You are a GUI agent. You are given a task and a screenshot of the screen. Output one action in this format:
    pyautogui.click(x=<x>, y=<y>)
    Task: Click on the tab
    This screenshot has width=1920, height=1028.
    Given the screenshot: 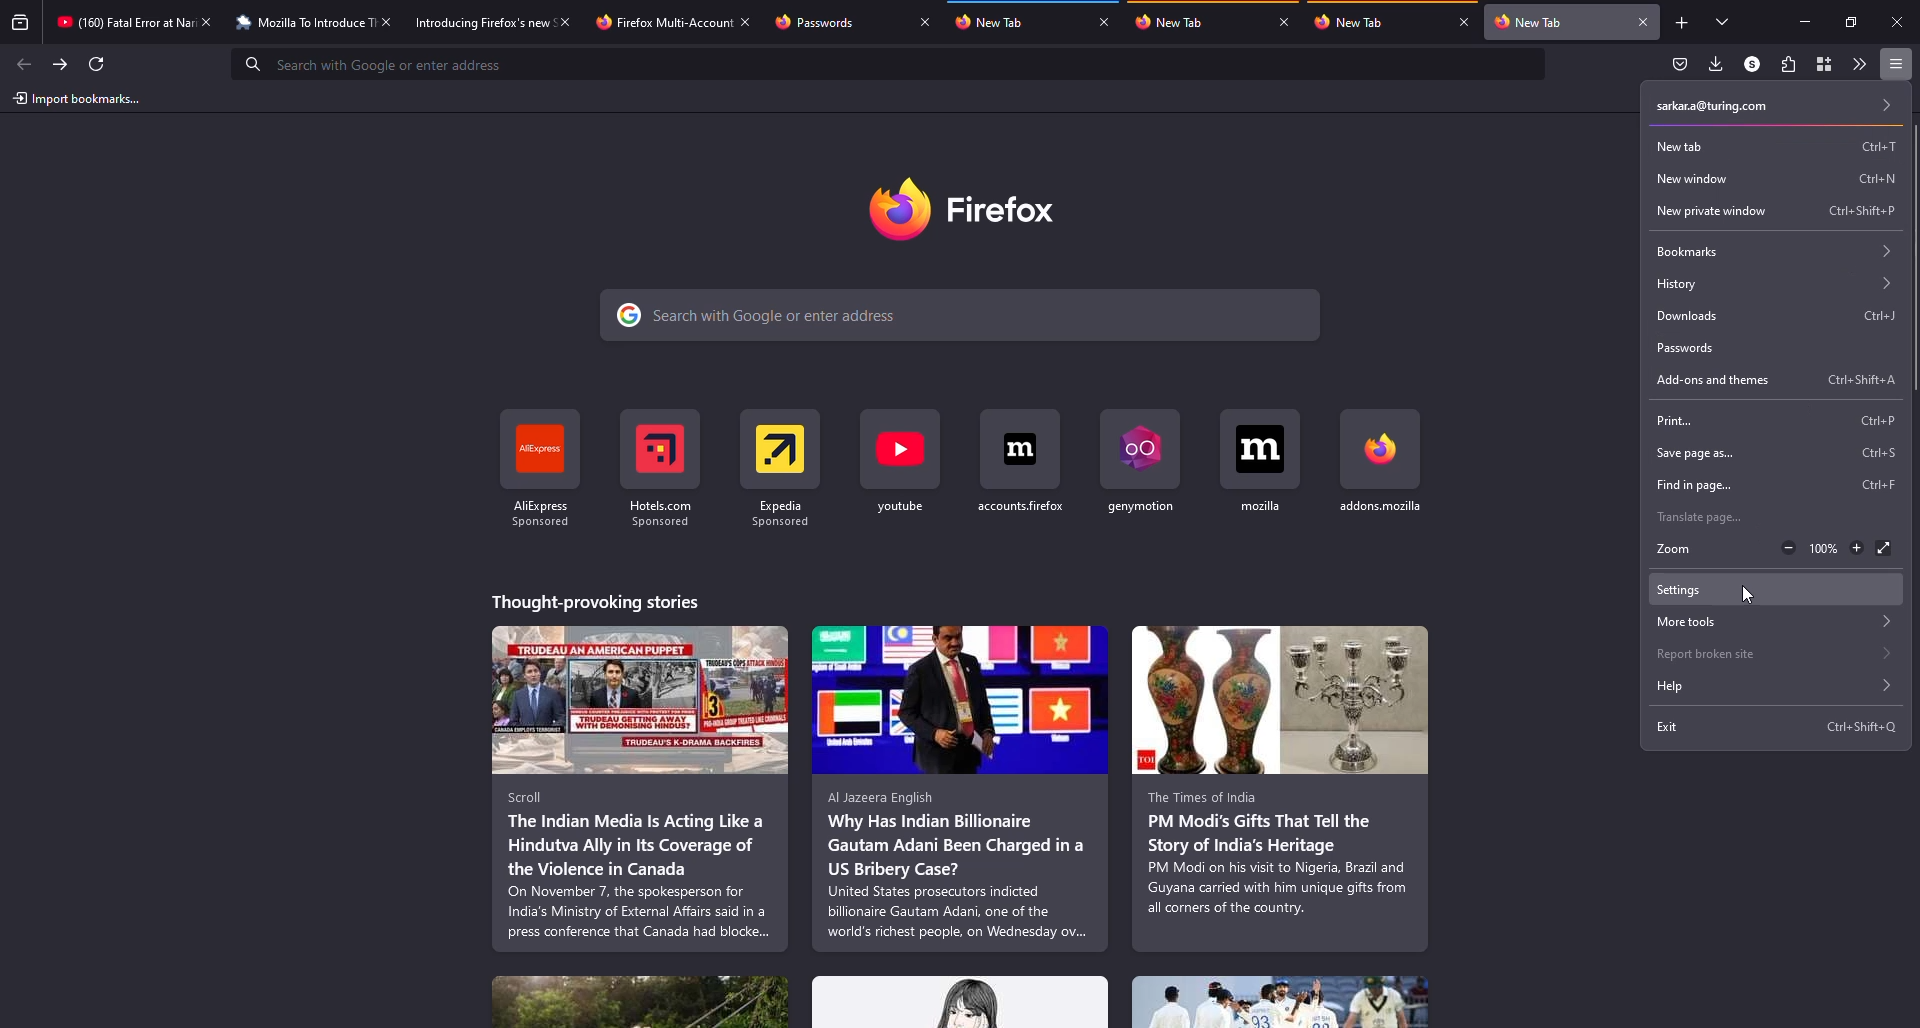 What is the action you would take?
    pyautogui.click(x=1532, y=22)
    